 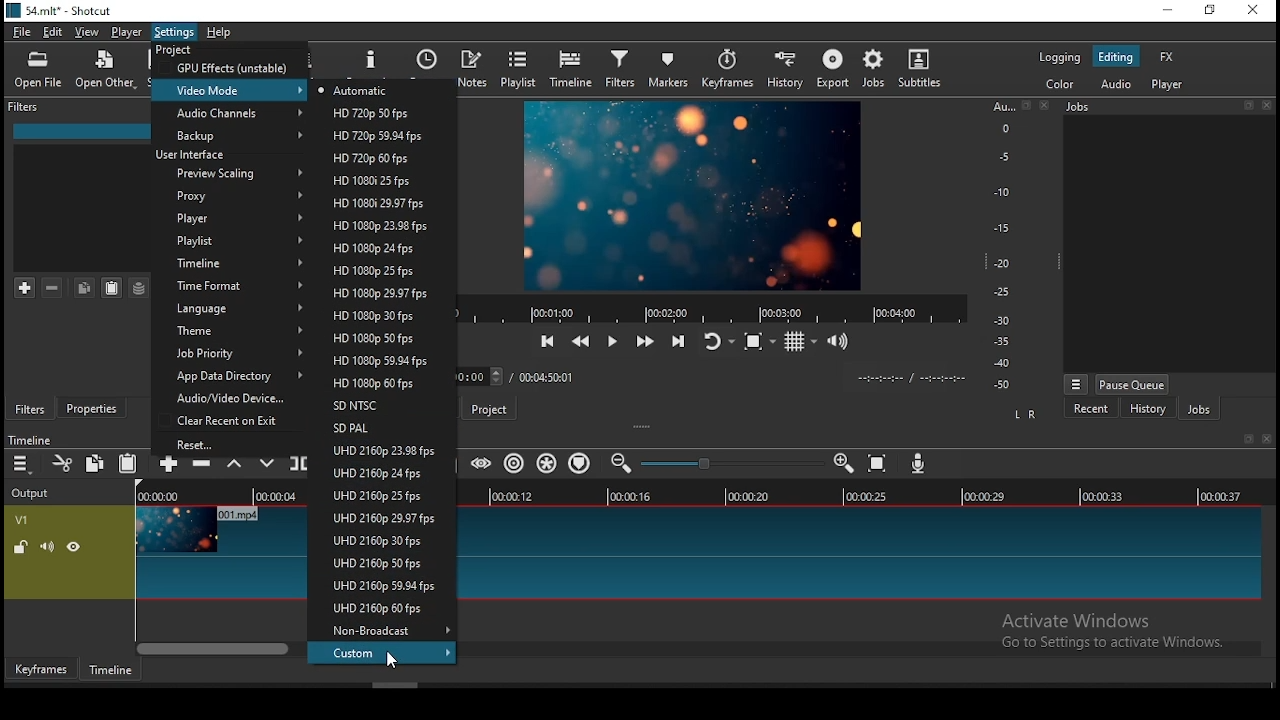 I want to click on output, so click(x=33, y=494).